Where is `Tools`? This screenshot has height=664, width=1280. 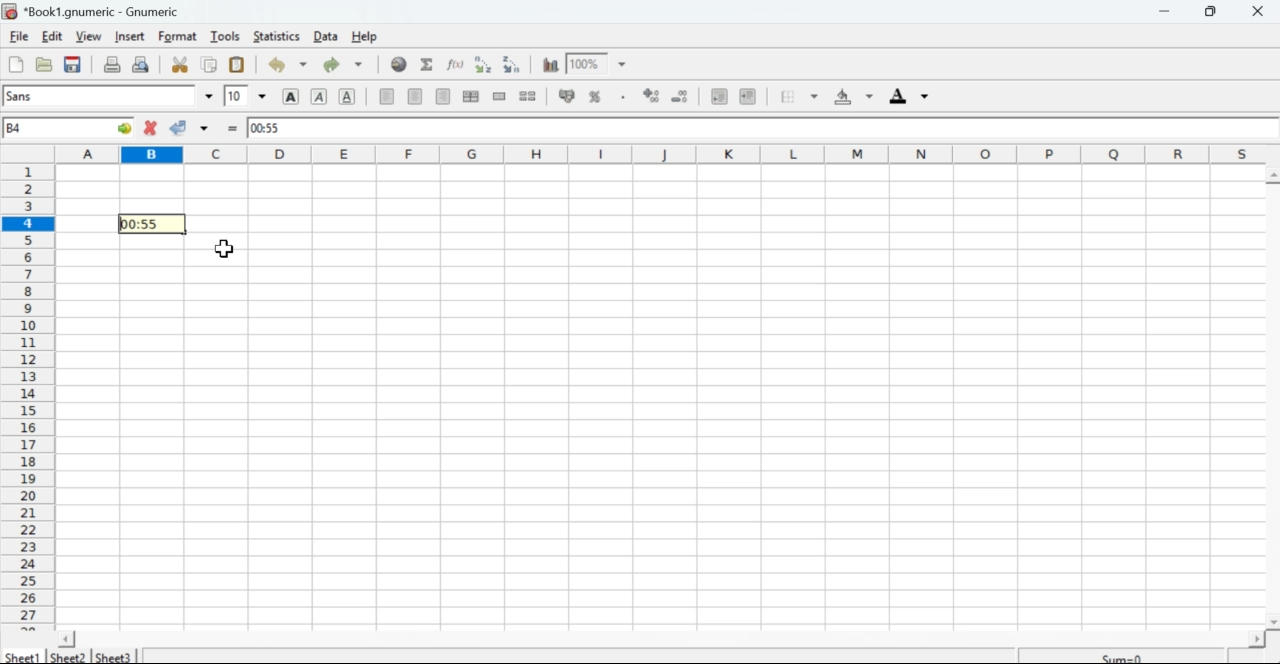 Tools is located at coordinates (223, 36).